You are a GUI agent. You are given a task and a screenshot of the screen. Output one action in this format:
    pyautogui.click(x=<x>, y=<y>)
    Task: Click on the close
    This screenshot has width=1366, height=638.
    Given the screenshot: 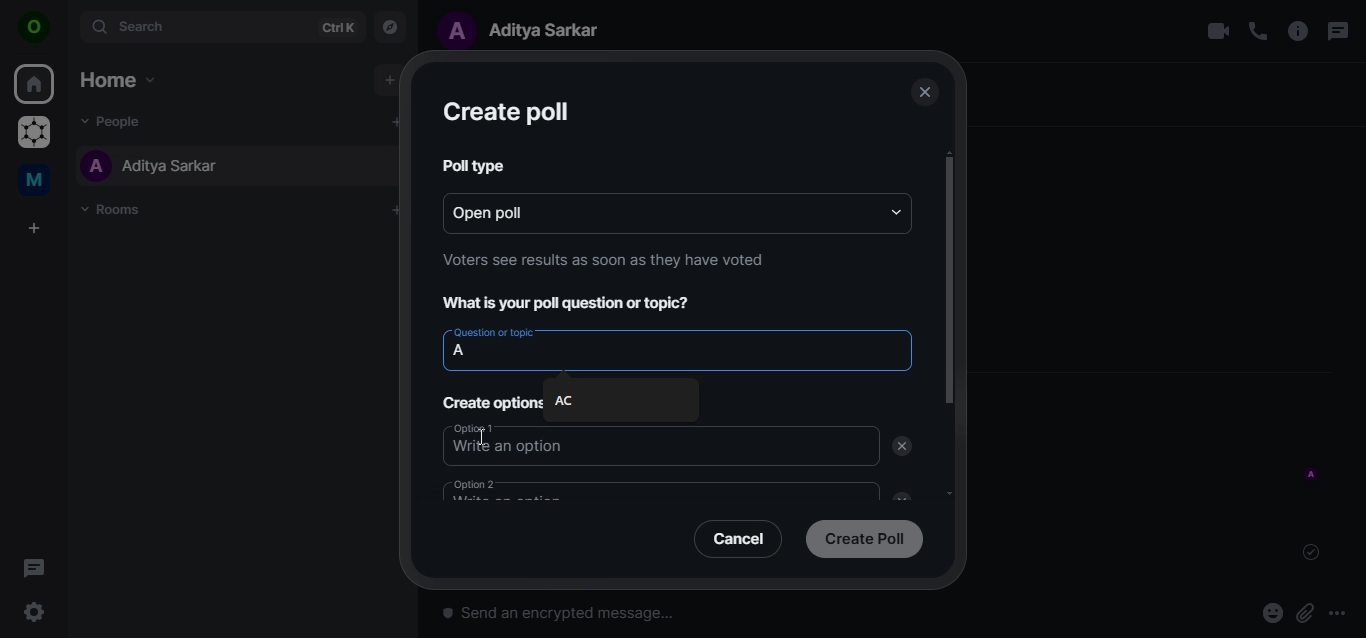 What is the action you would take?
    pyautogui.click(x=923, y=93)
    